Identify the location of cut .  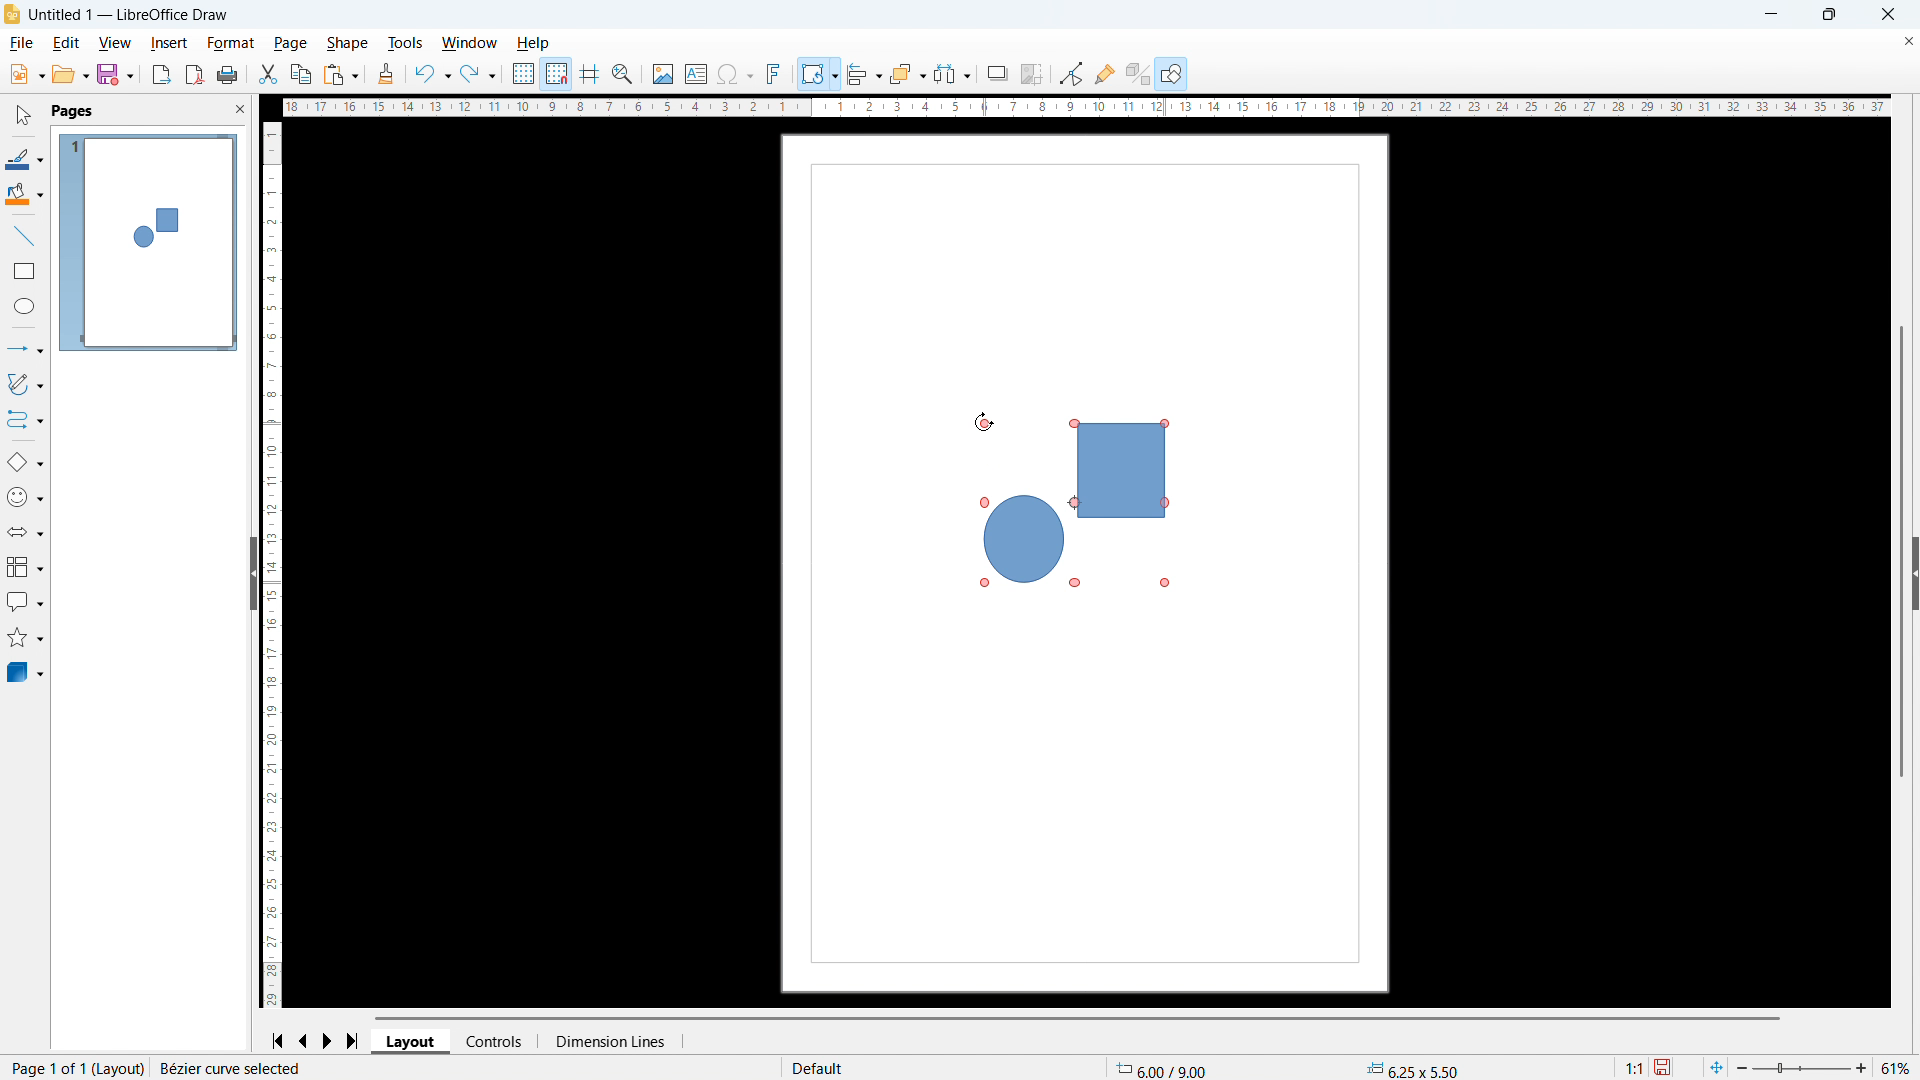
(268, 74).